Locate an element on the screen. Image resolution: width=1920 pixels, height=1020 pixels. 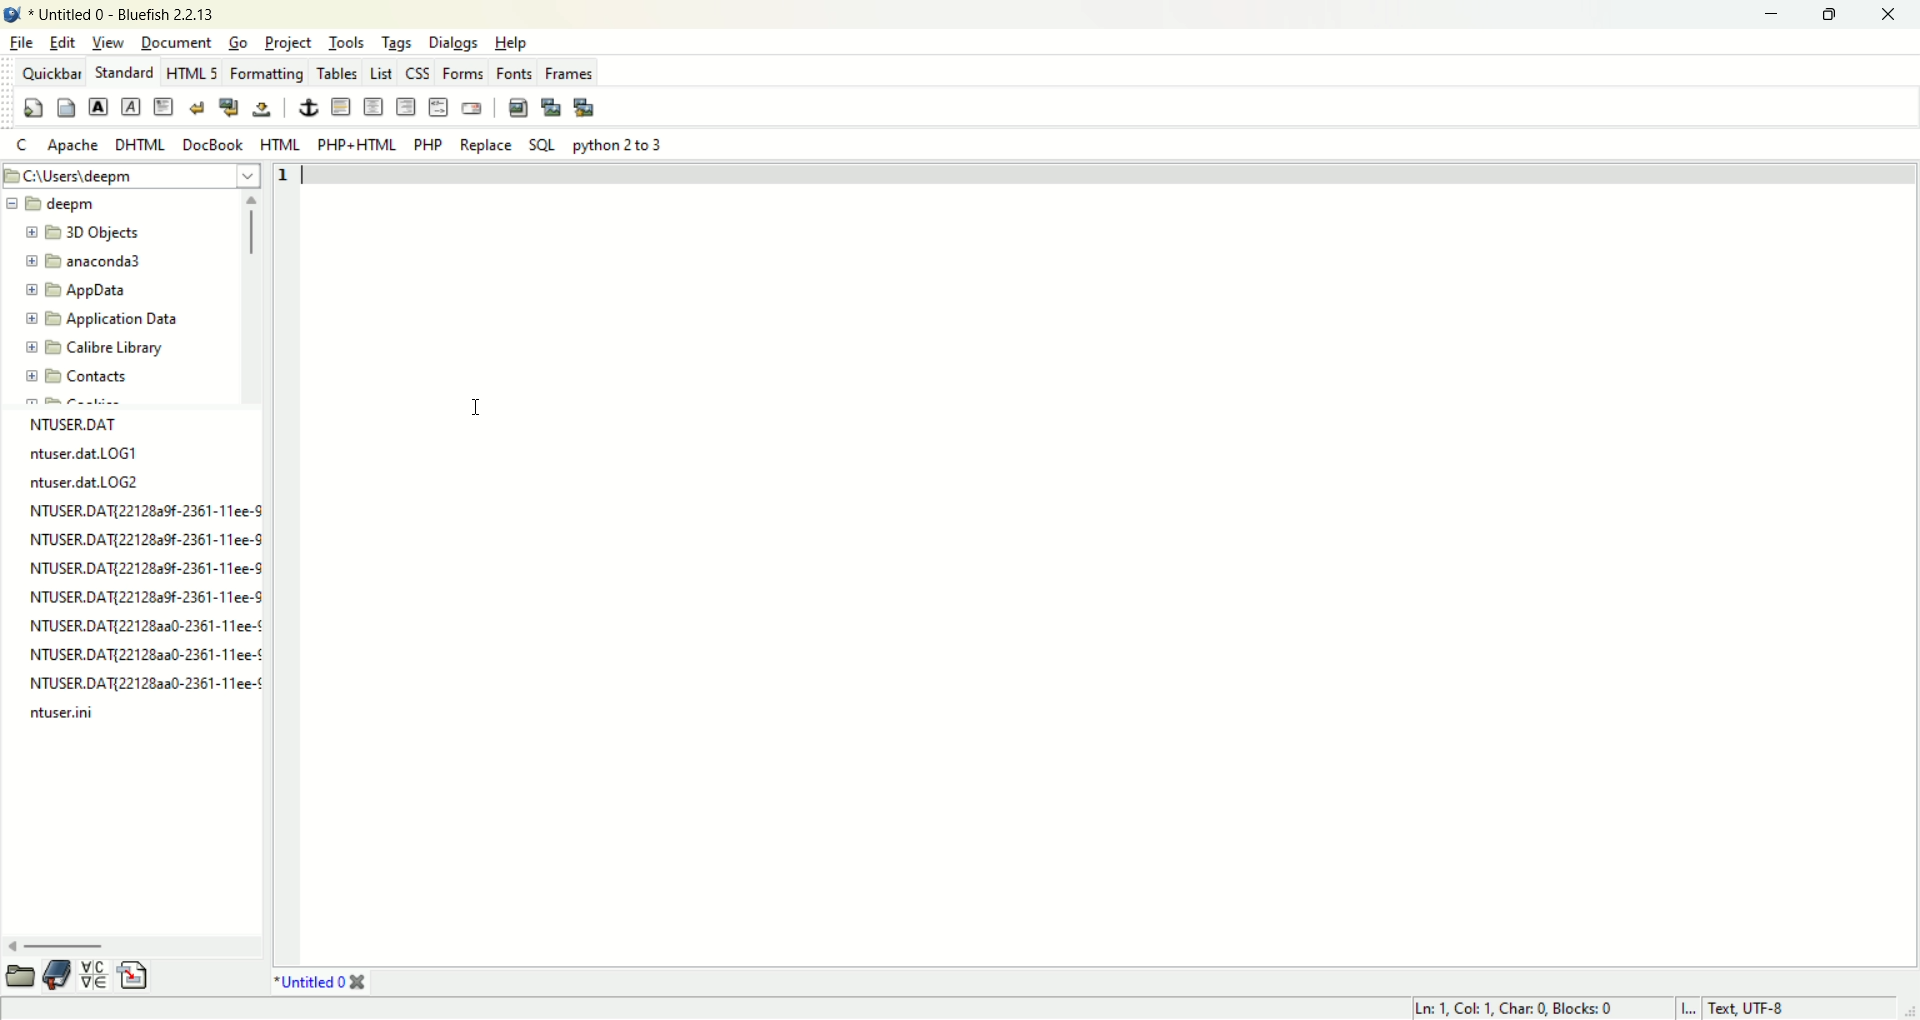
close is located at coordinates (1893, 15).